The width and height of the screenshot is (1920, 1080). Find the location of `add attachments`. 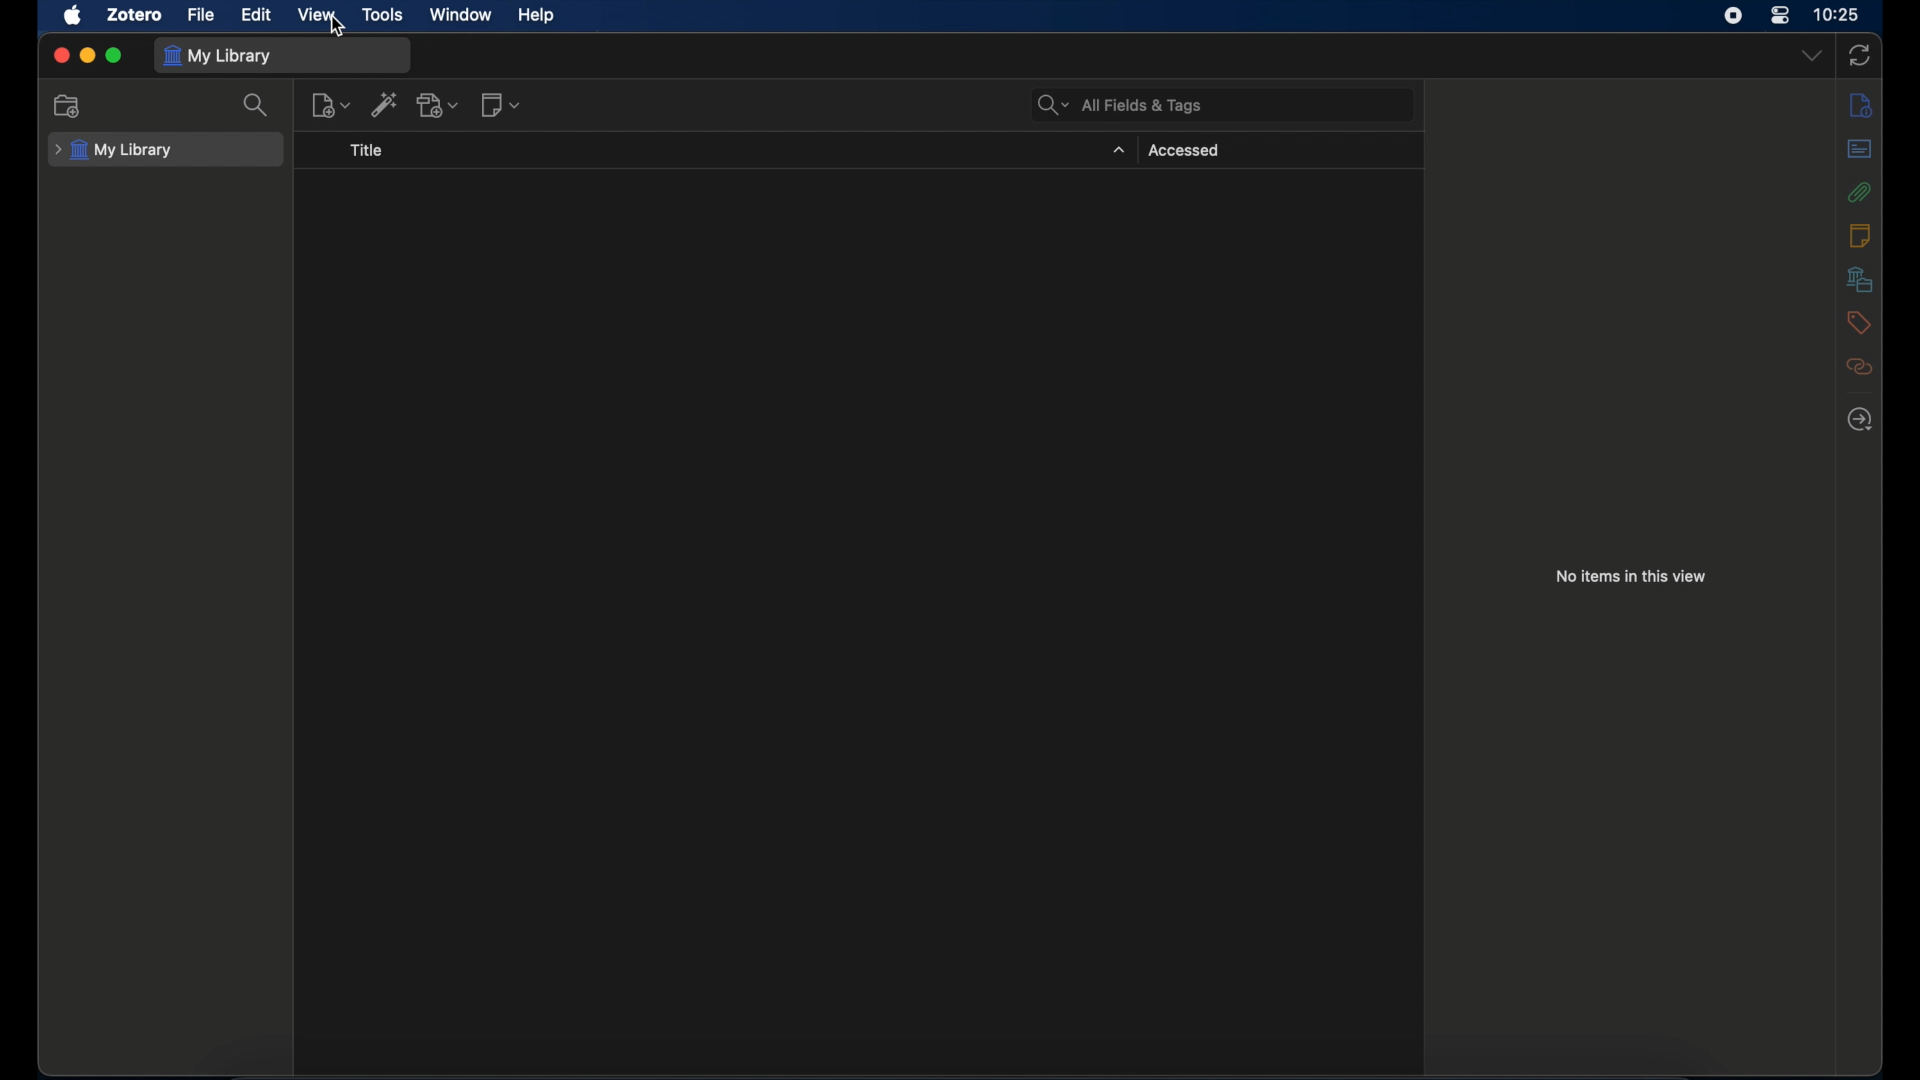

add attachments is located at coordinates (439, 104).